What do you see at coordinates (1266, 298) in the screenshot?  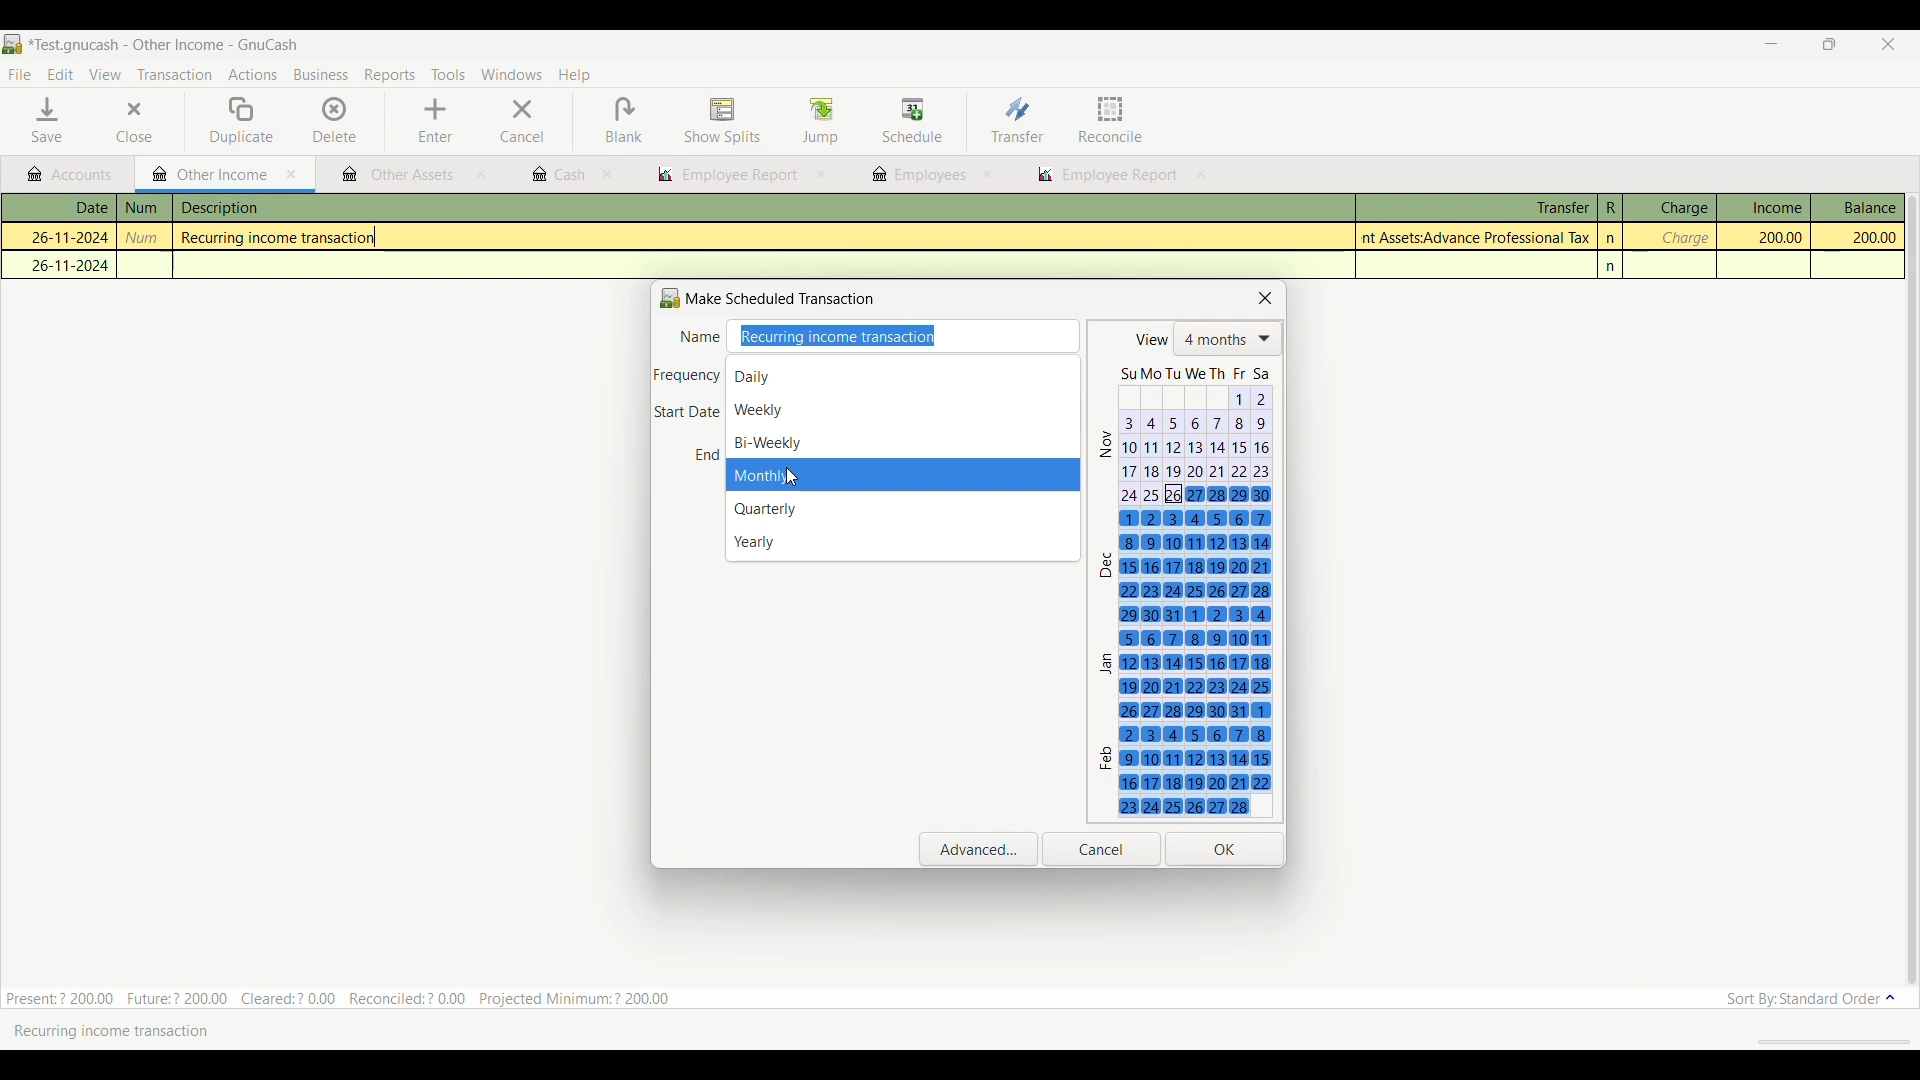 I see `Close scheduled ` at bounding box center [1266, 298].